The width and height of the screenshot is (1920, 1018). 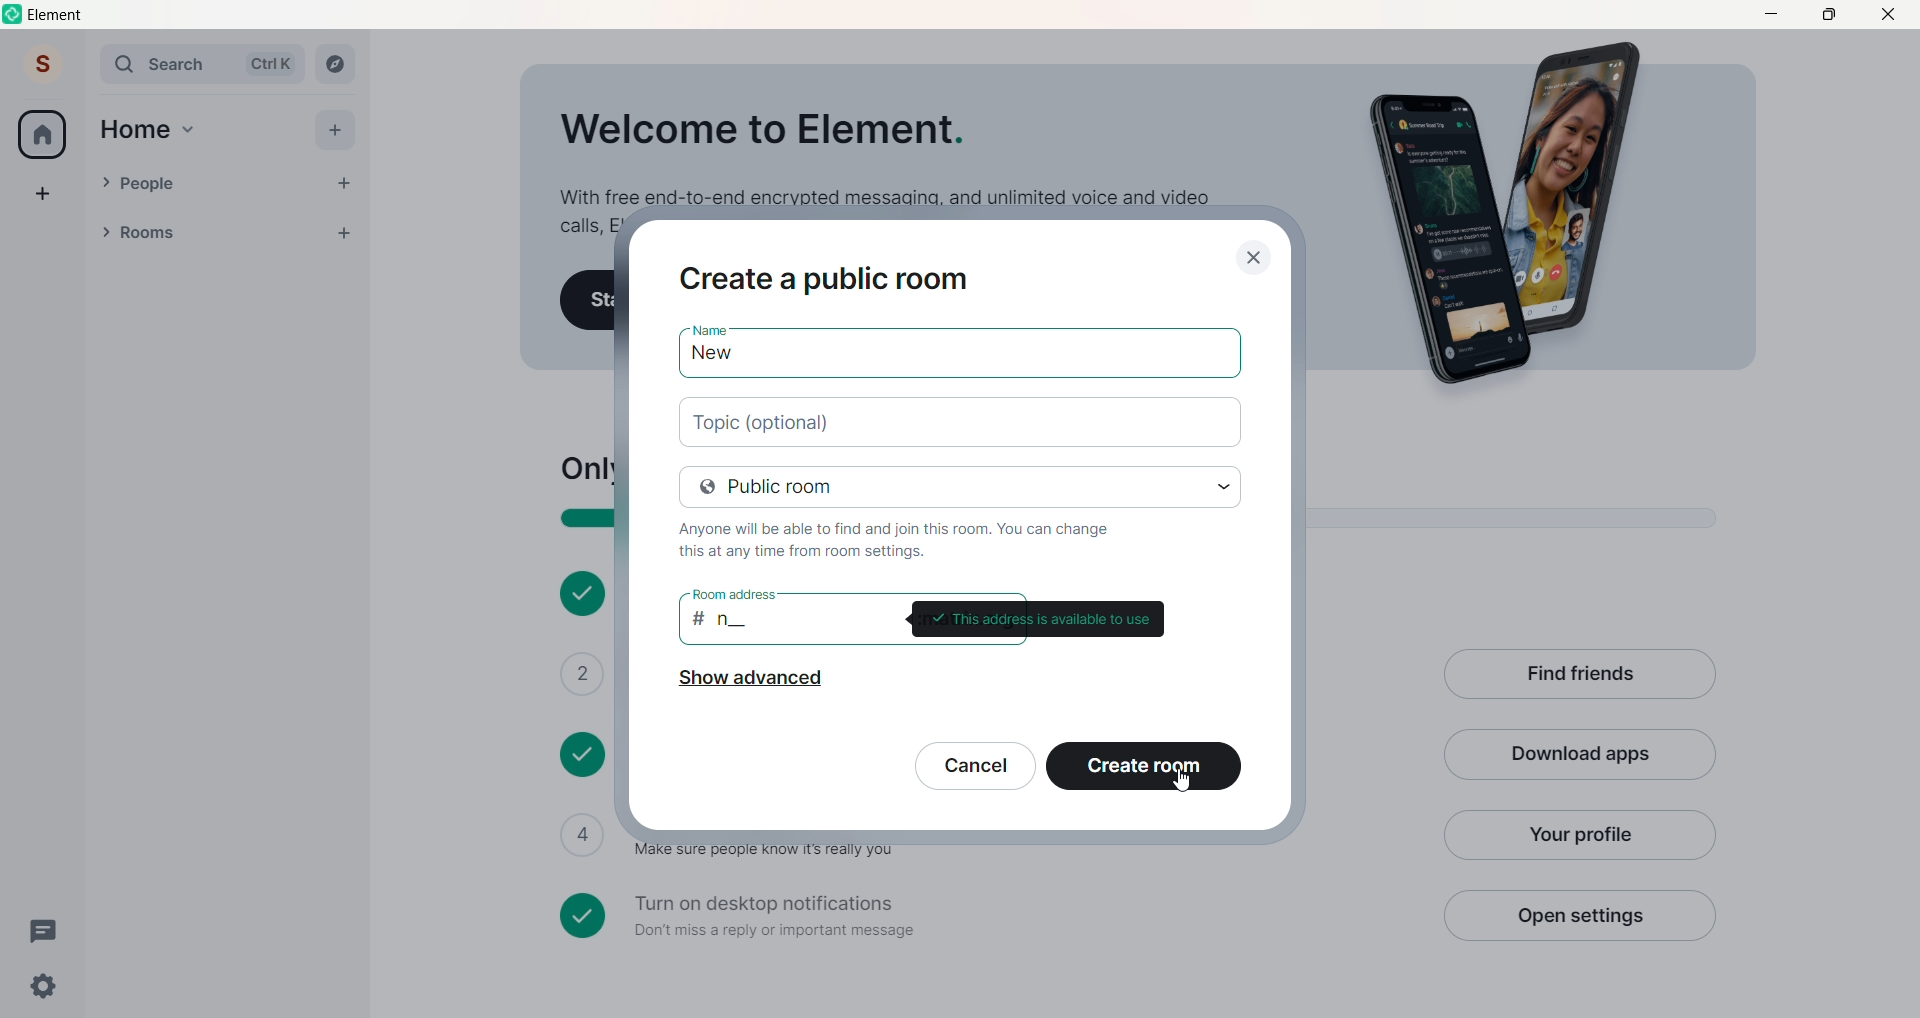 What do you see at coordinates (1254, 254) in the screenshot?
I see `close` at bounding box center [1254, 254].